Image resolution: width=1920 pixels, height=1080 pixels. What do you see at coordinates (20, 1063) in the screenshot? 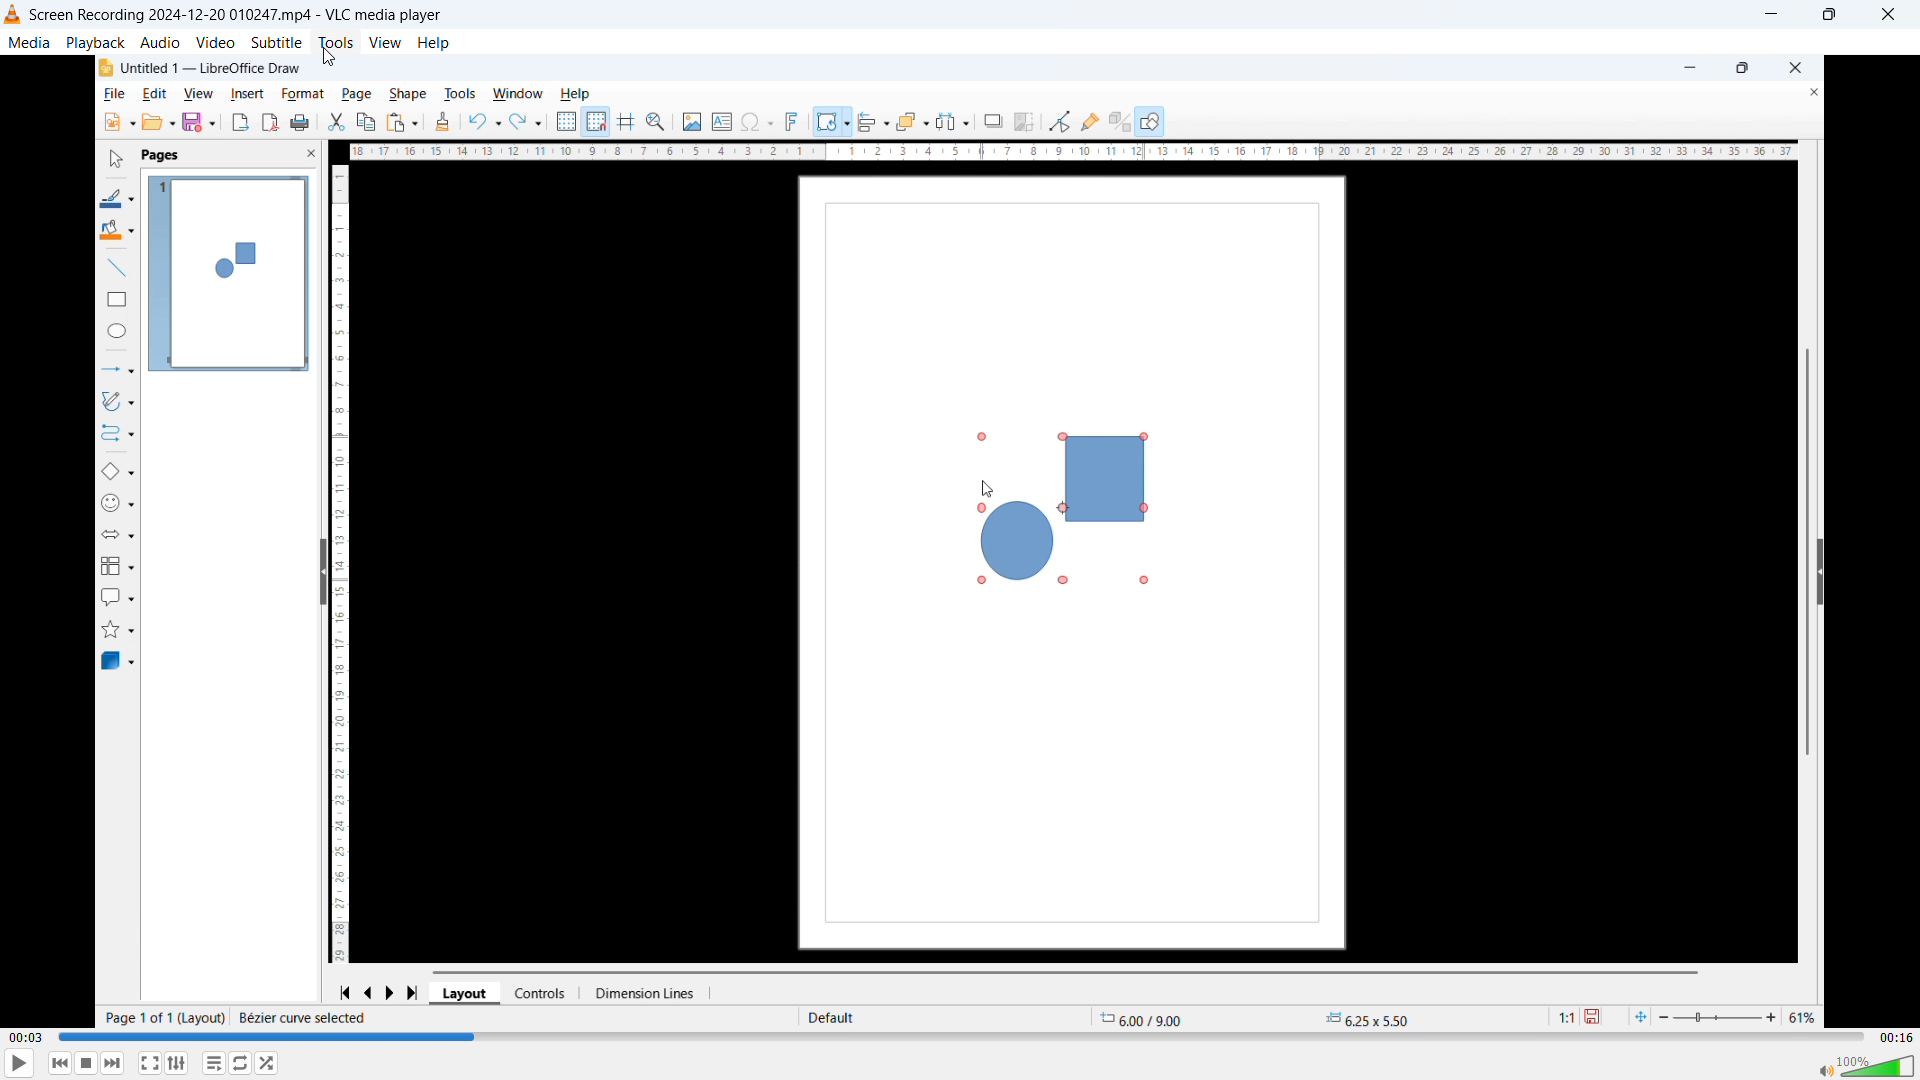
I see `play ` at bounding box center [20, 1063].